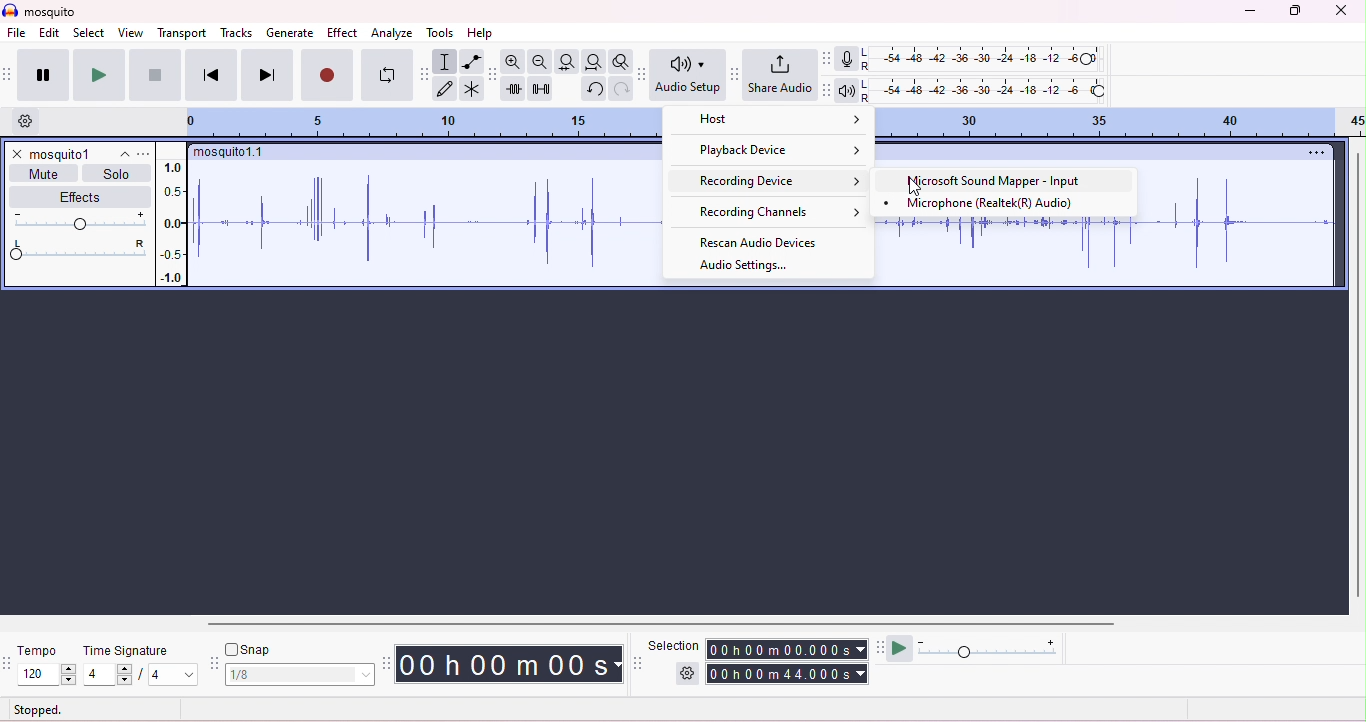 This screenshot has width=1366, height=722. Describe the element at coordinates (343, 33) in the screenshot. I see `effect` at that location.